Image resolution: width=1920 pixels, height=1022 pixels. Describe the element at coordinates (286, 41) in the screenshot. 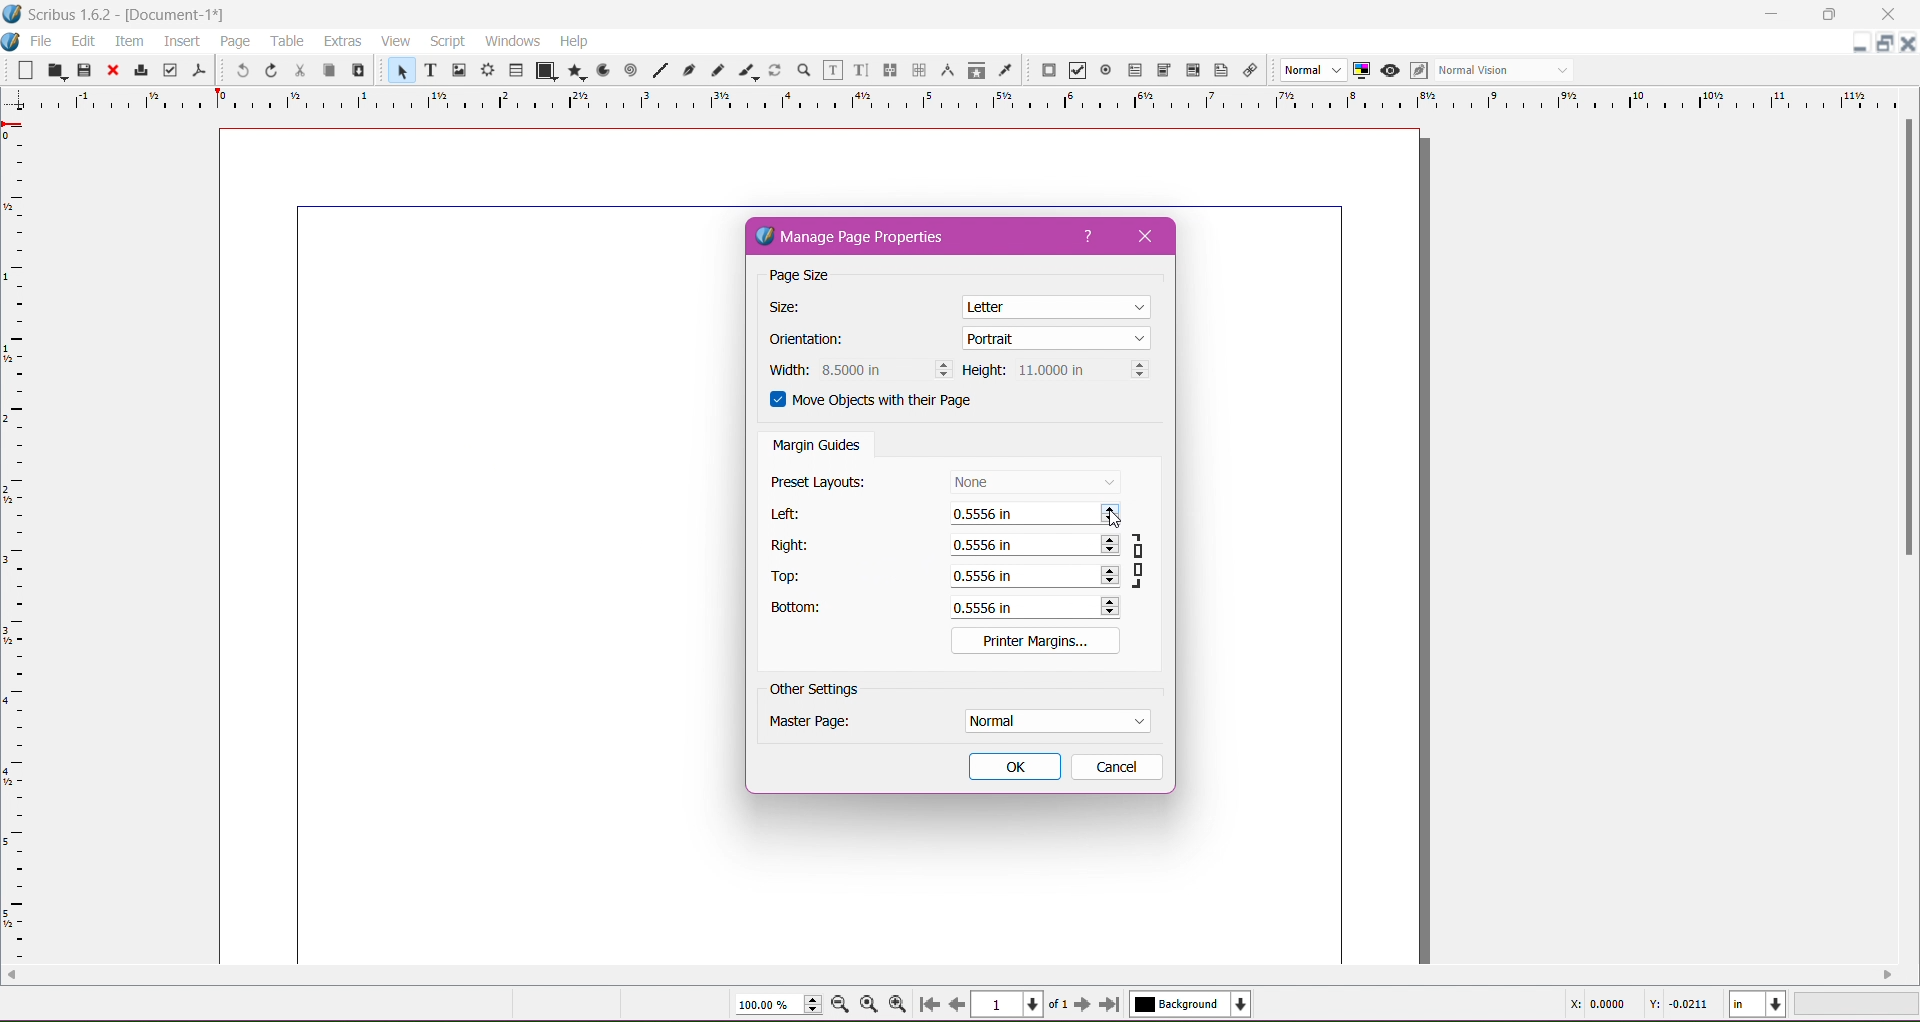

I see `Table` at that location.